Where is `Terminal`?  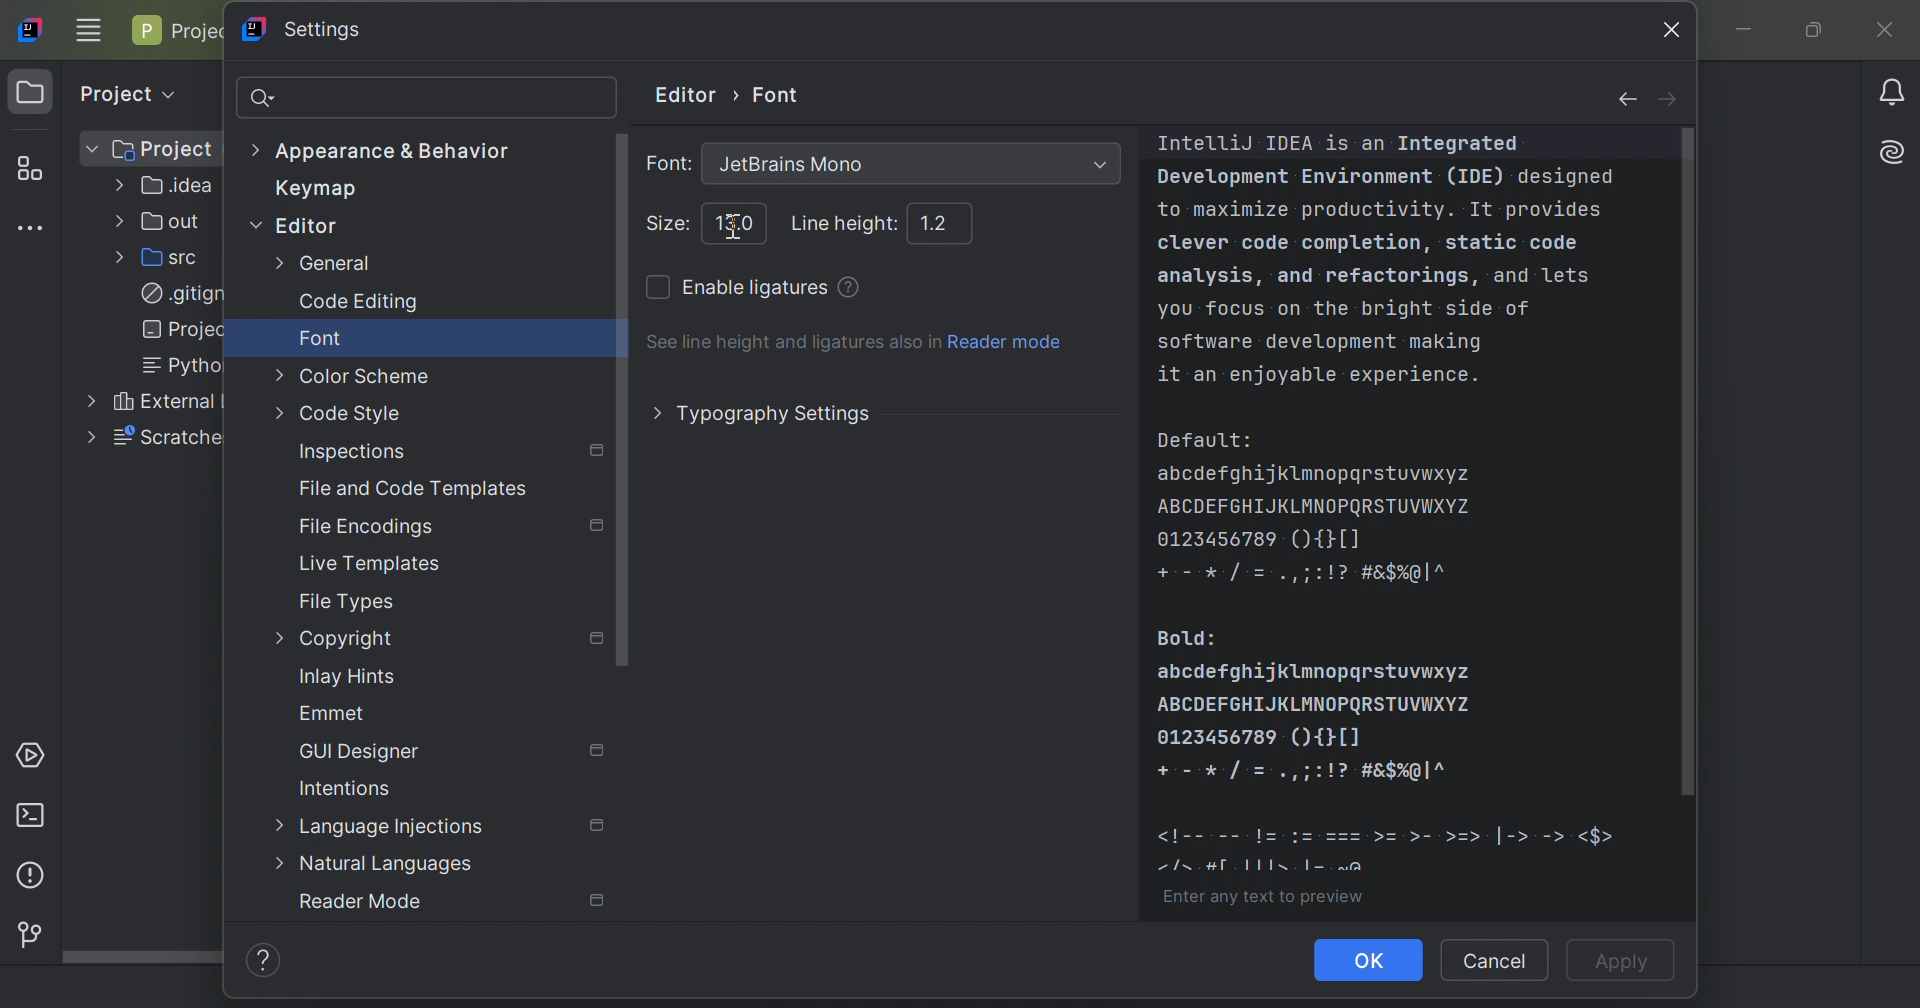
Terminal is located at coordinates (35, 815).